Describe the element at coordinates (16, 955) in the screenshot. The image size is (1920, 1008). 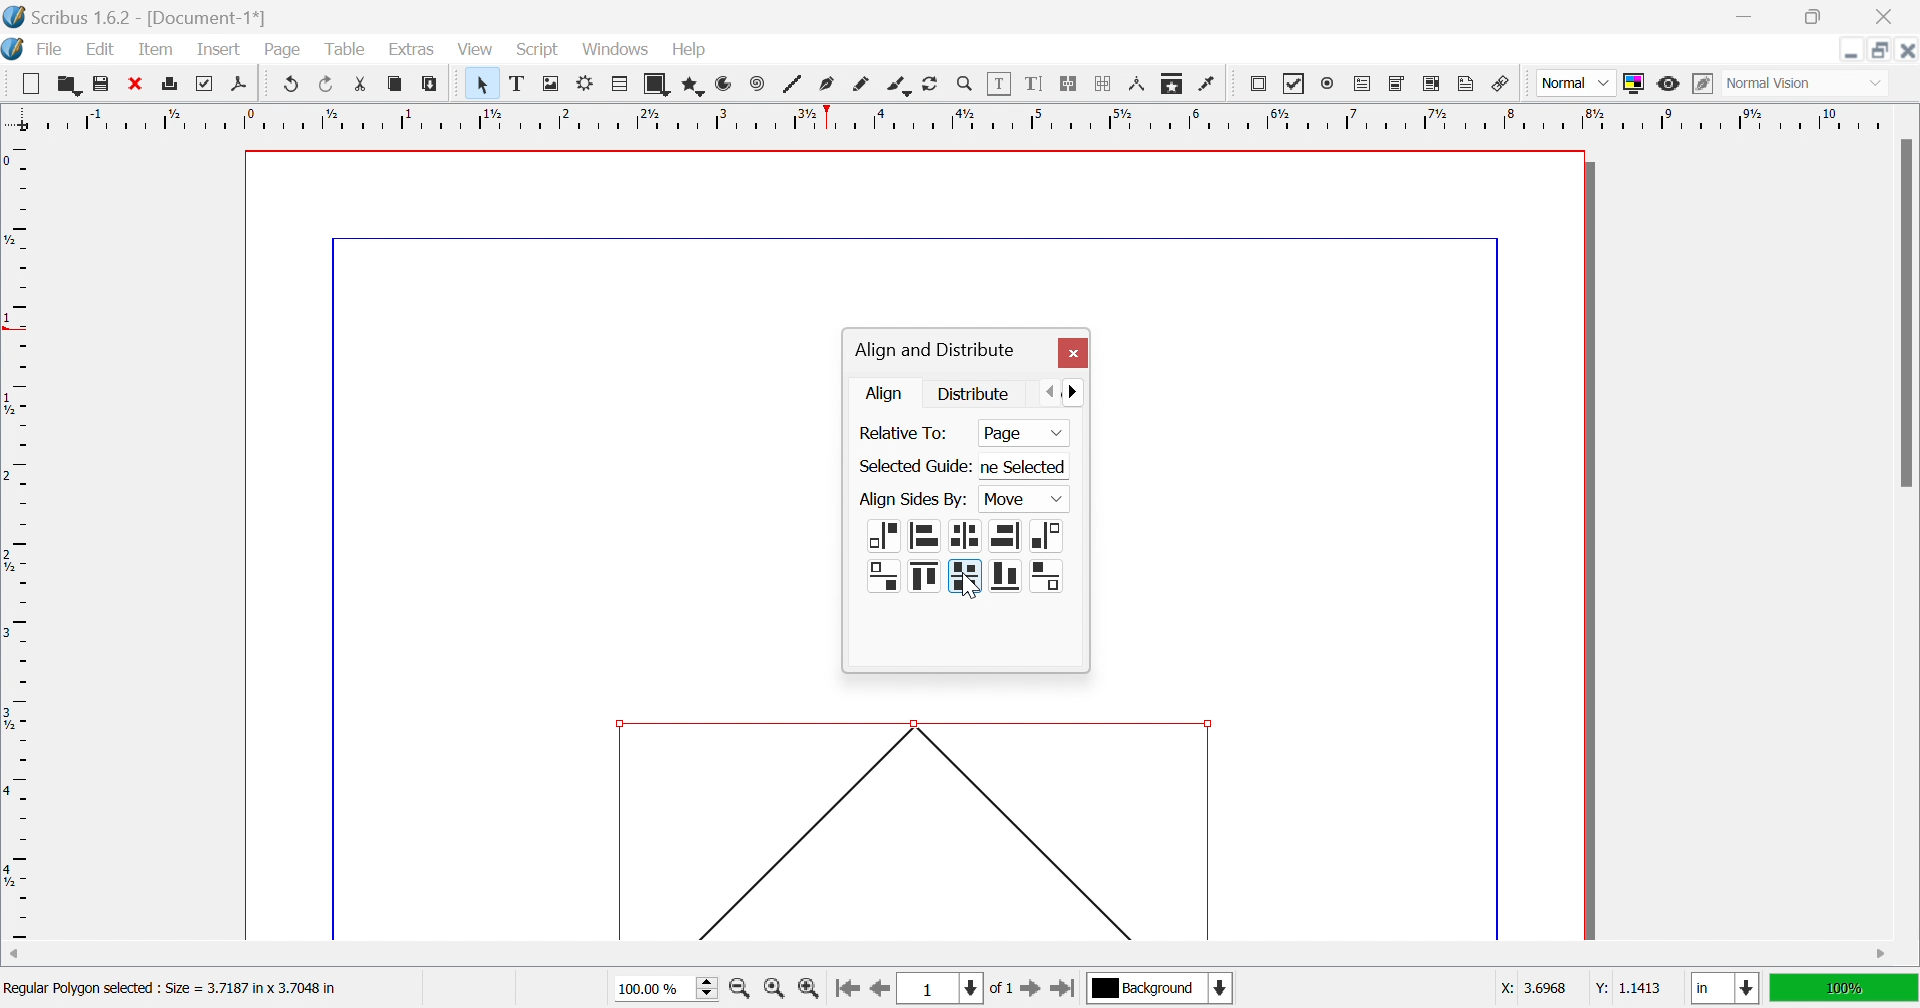
I see `Scroll left` at that location.